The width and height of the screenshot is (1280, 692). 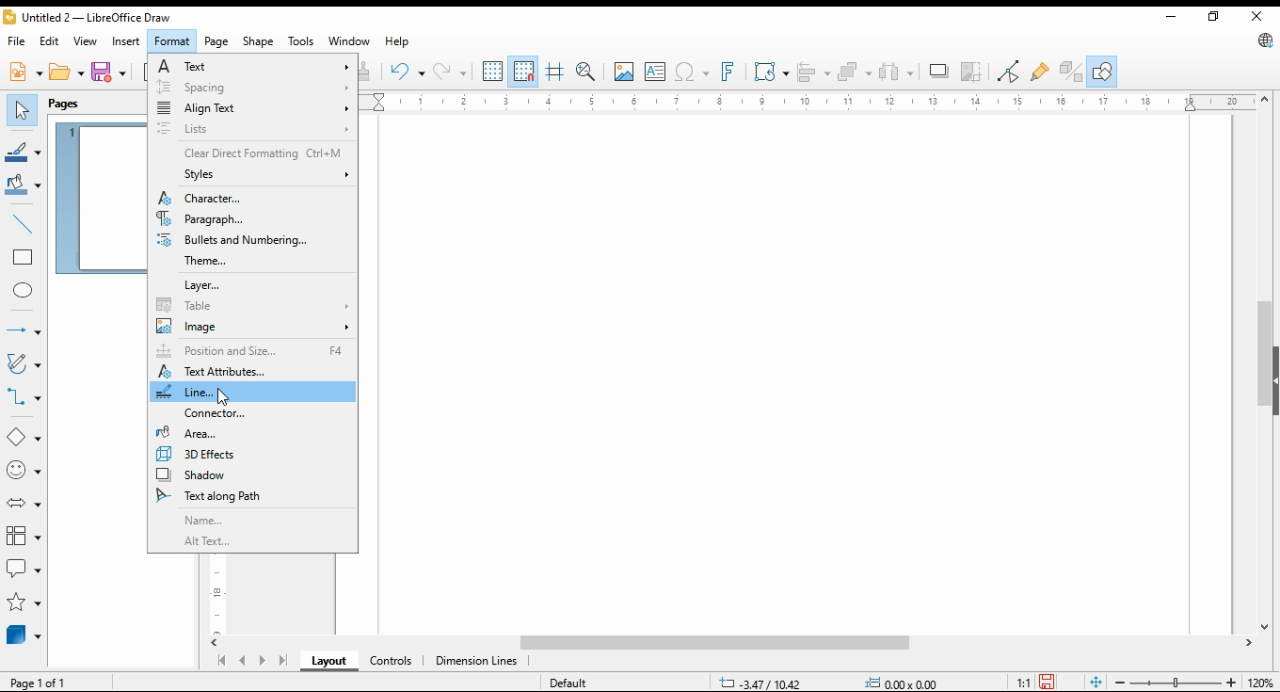 What do you see at coordinates (1023, 681) in the screenshot?
I see `1:1` at bounding box center [1023, 681].